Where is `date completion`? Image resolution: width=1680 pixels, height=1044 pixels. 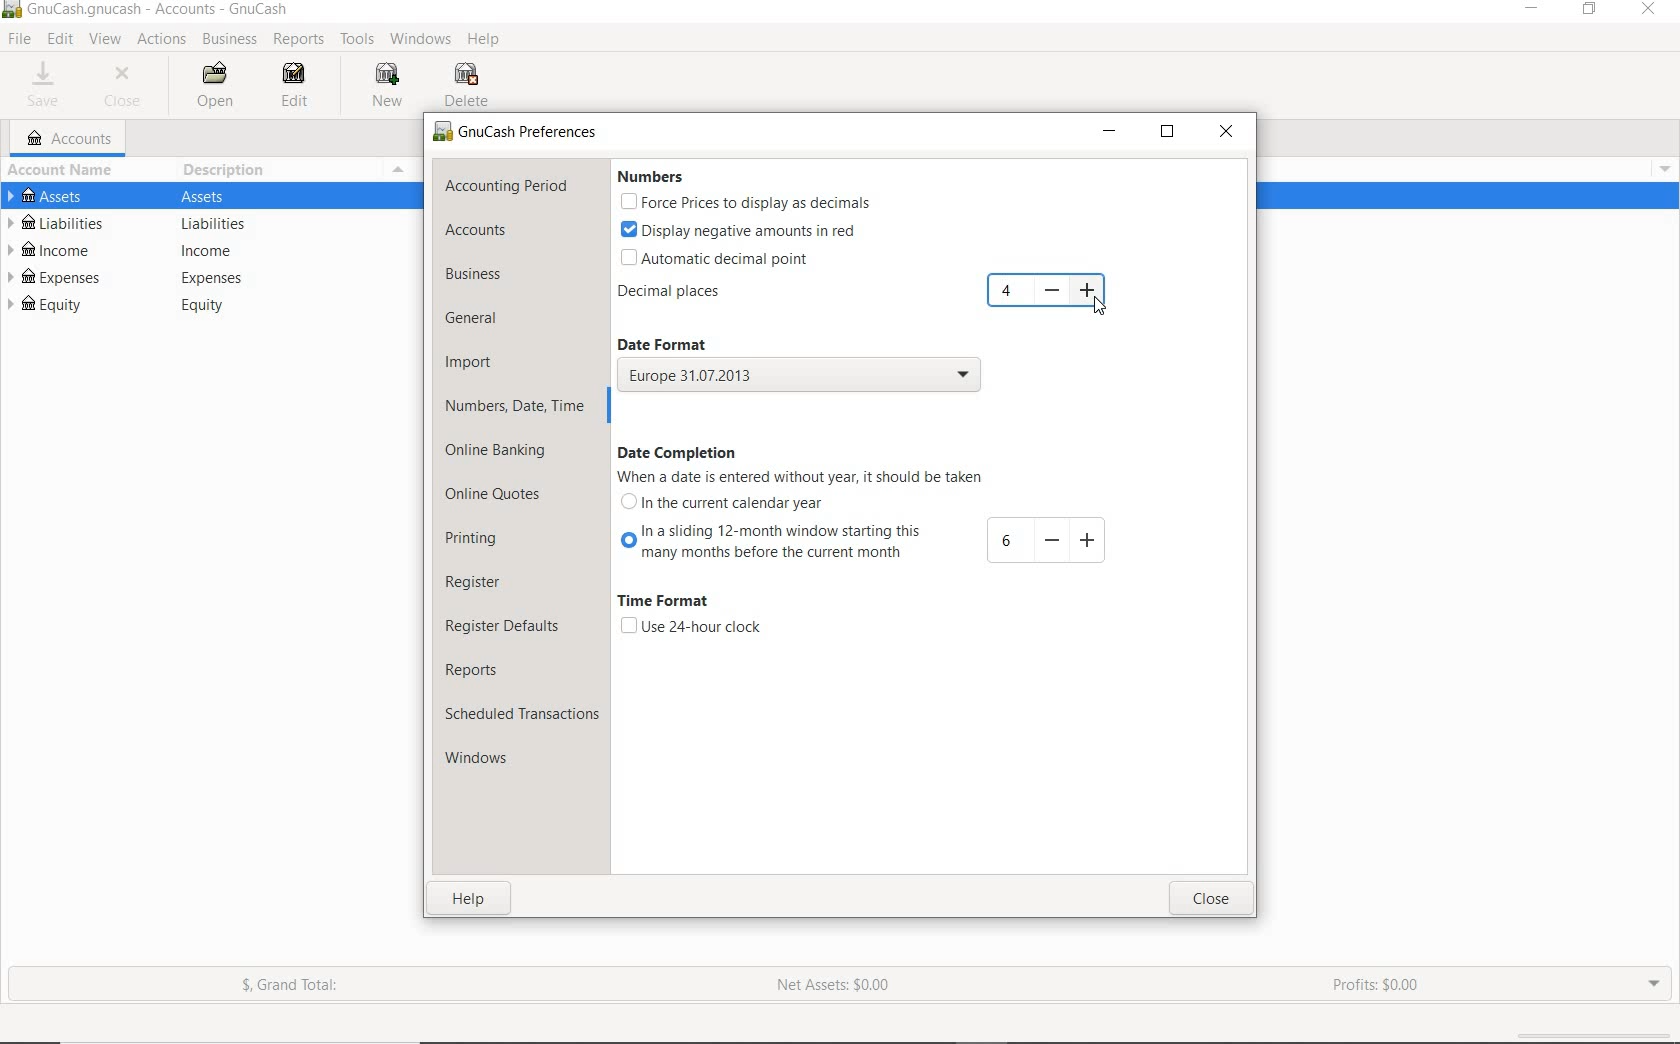 date completion is located at coordinates (679, 452).